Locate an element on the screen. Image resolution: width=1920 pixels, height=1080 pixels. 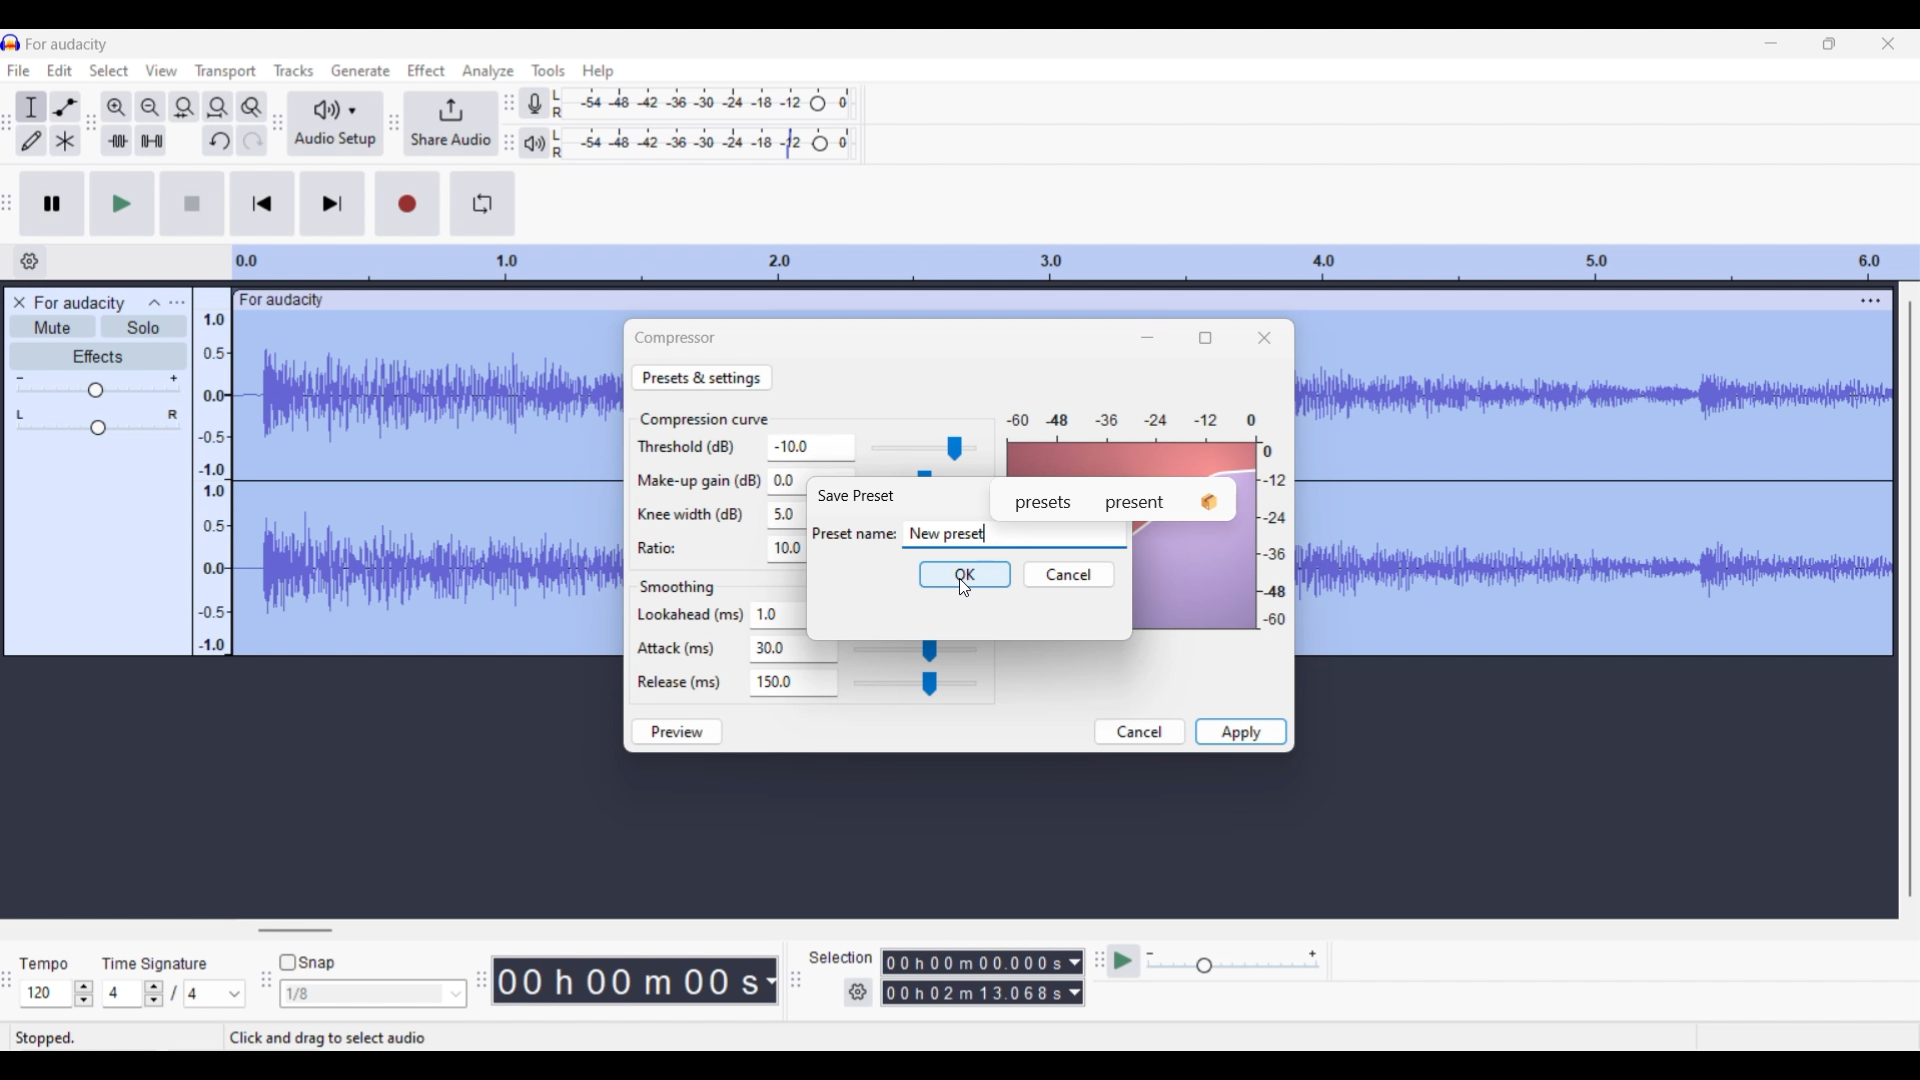
Text box for Knee width is located at coordinates (786, 516).